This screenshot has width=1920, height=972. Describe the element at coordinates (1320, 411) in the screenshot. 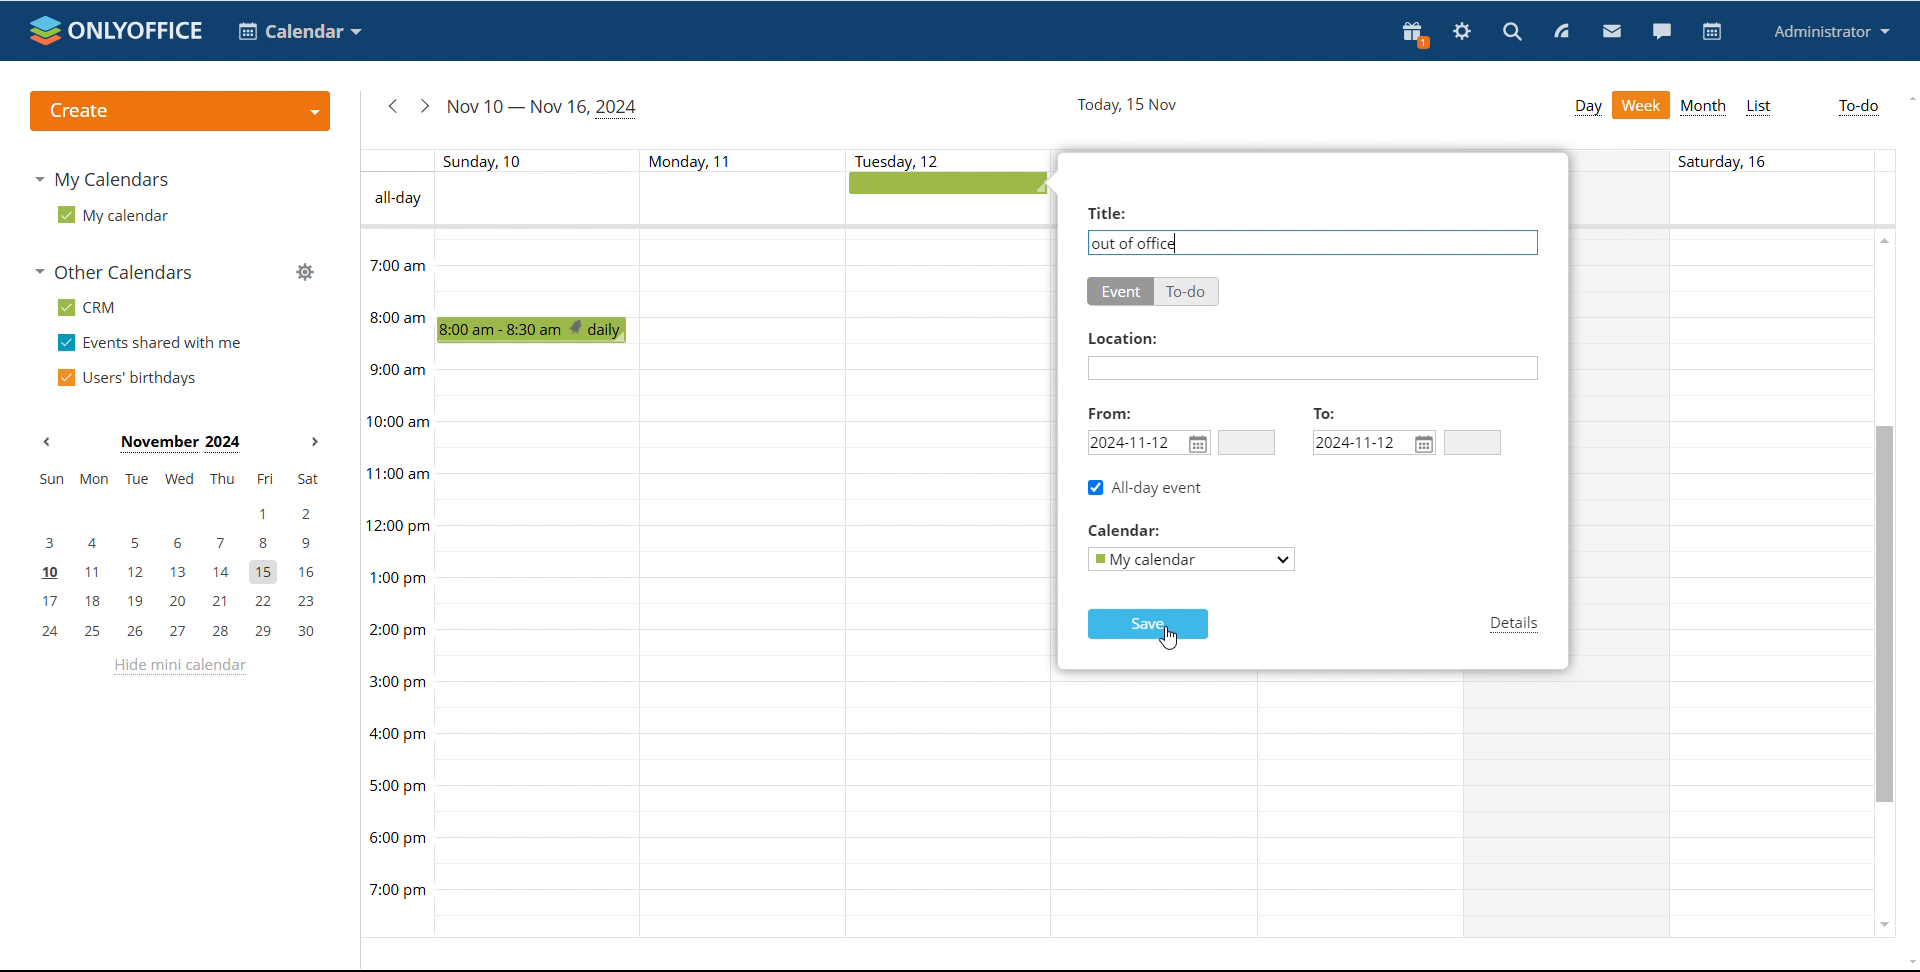

I see `To` at that location.